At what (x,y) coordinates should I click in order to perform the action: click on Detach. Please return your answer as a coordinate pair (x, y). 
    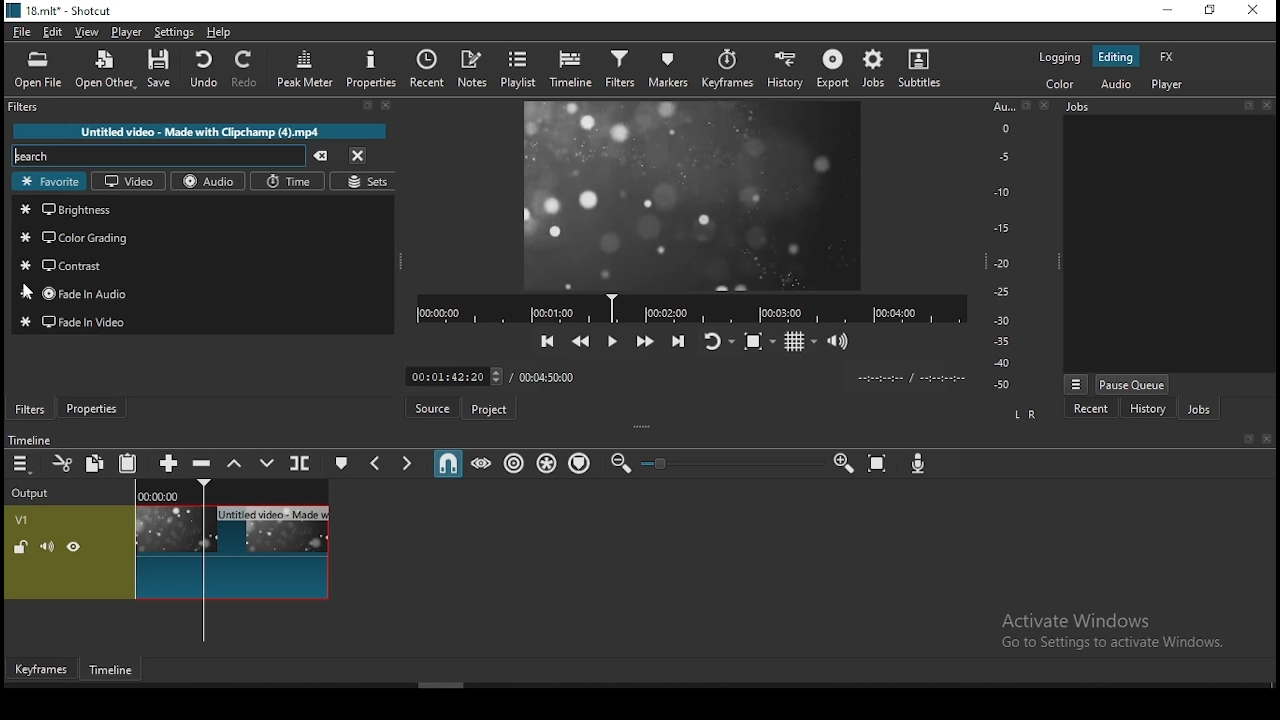
    Looking at the image, I should click on (368, 106).